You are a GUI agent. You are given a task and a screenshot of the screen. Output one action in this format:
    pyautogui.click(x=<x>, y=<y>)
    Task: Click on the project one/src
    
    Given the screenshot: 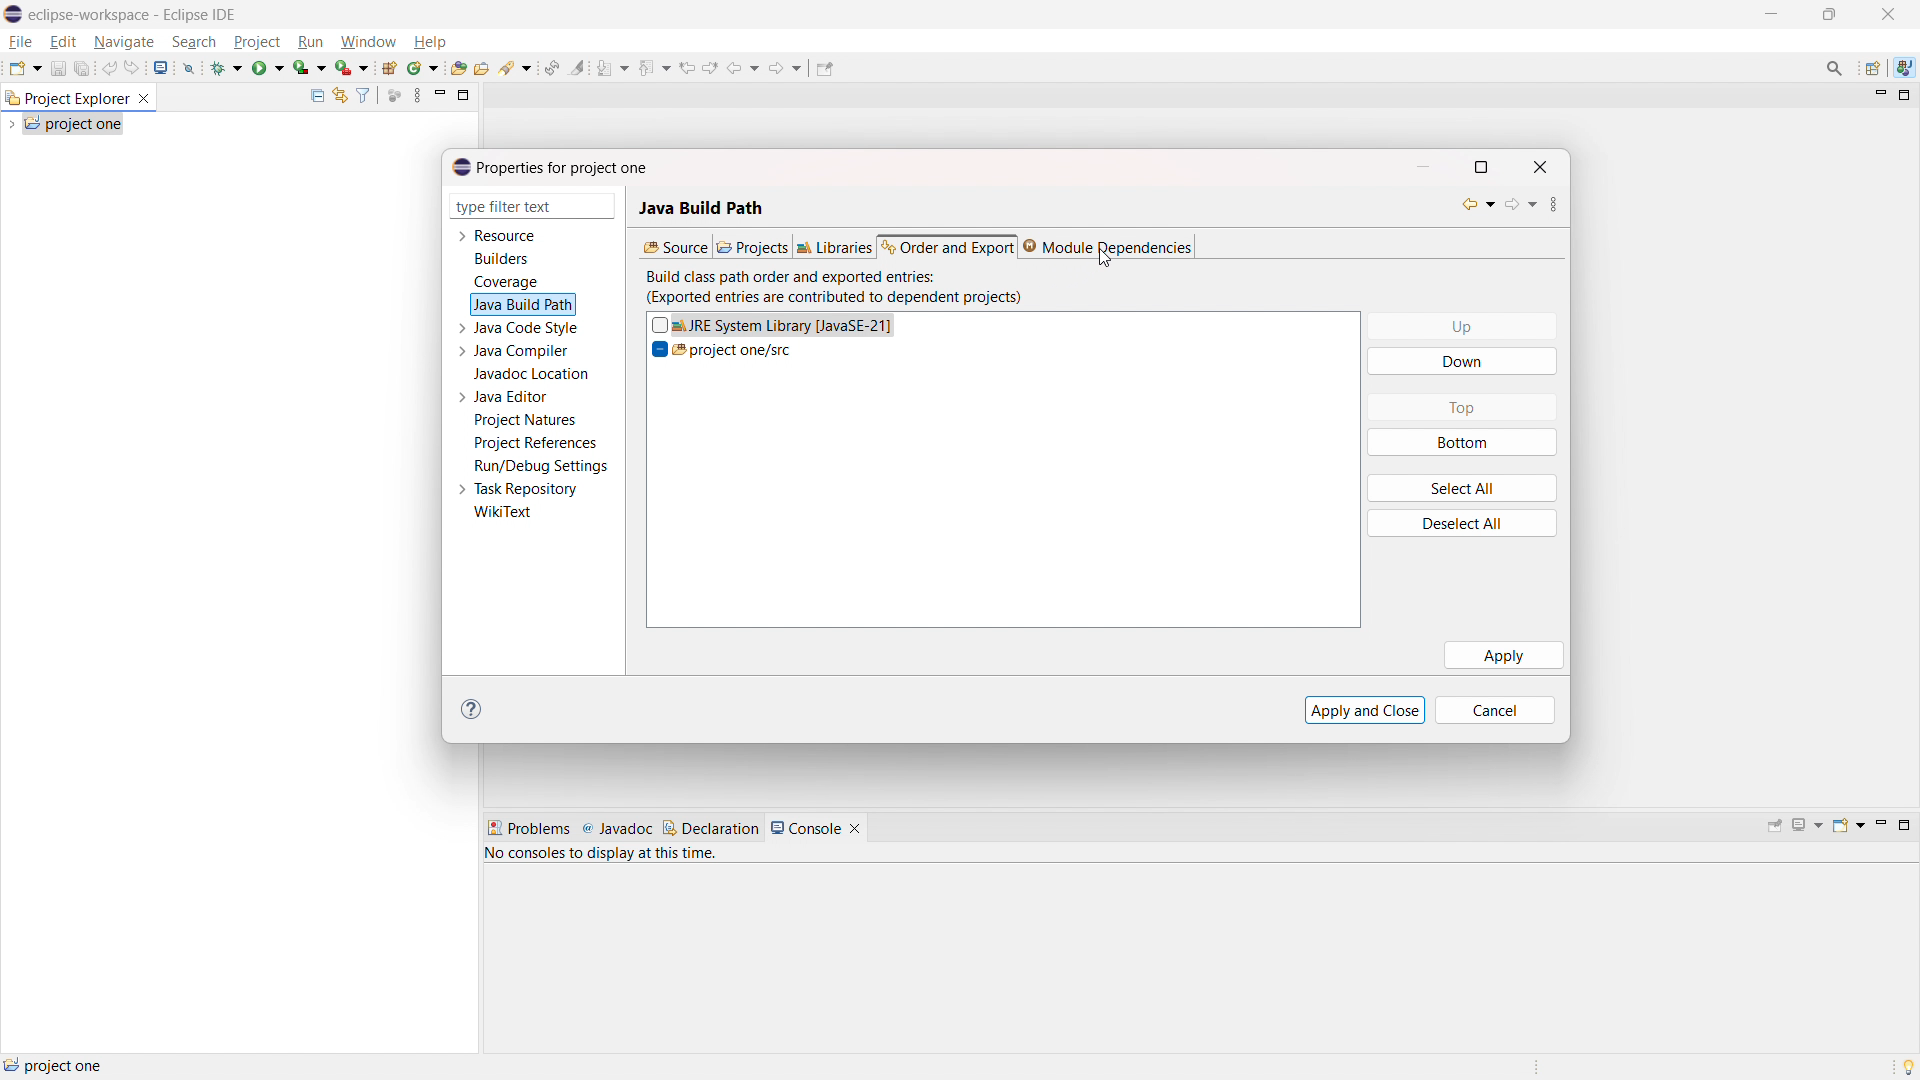 What is the action you would take?
    pyautogui.click(x=721, y=351)
    